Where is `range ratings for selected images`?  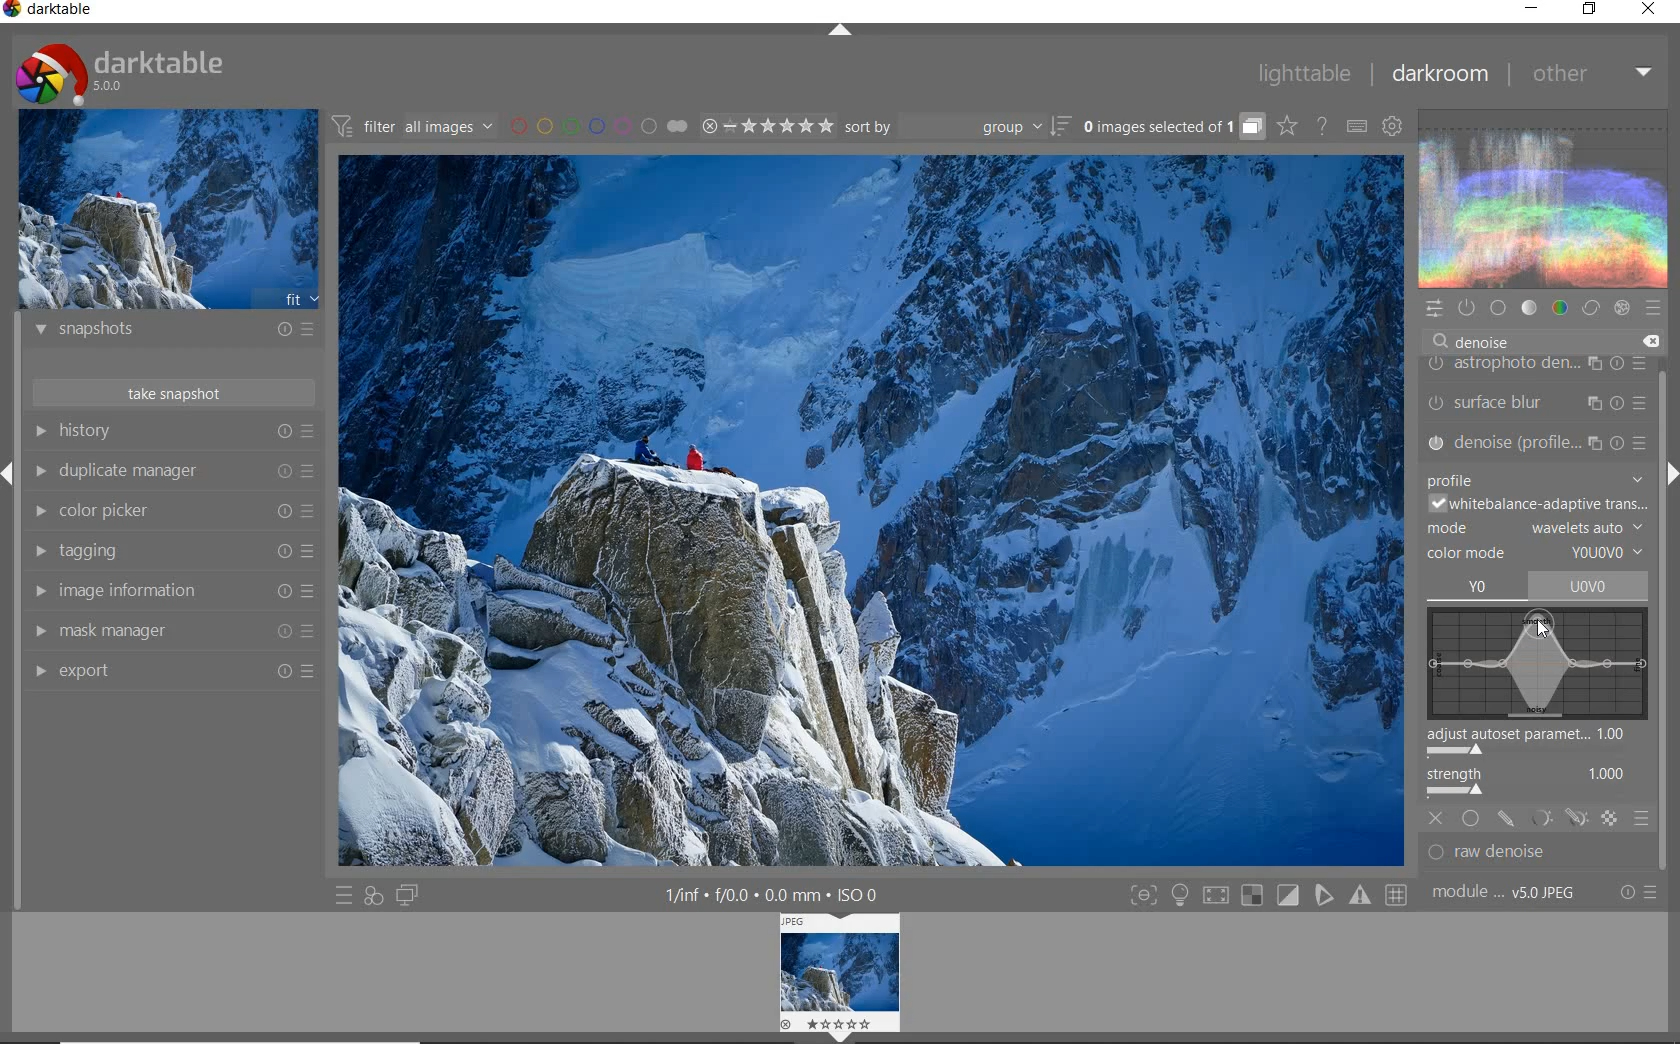 range ratings for selected images is located at coordinates (768, 126).